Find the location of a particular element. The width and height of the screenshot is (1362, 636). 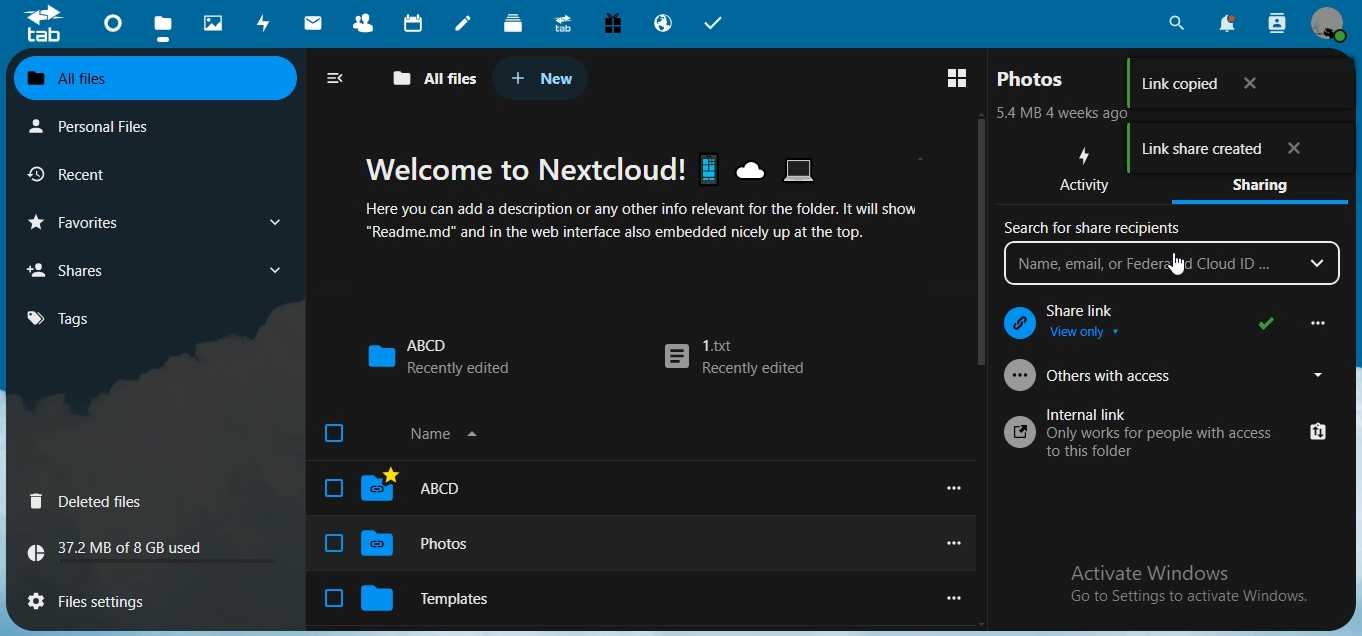

upgrade is located at coordinates (567, 26).